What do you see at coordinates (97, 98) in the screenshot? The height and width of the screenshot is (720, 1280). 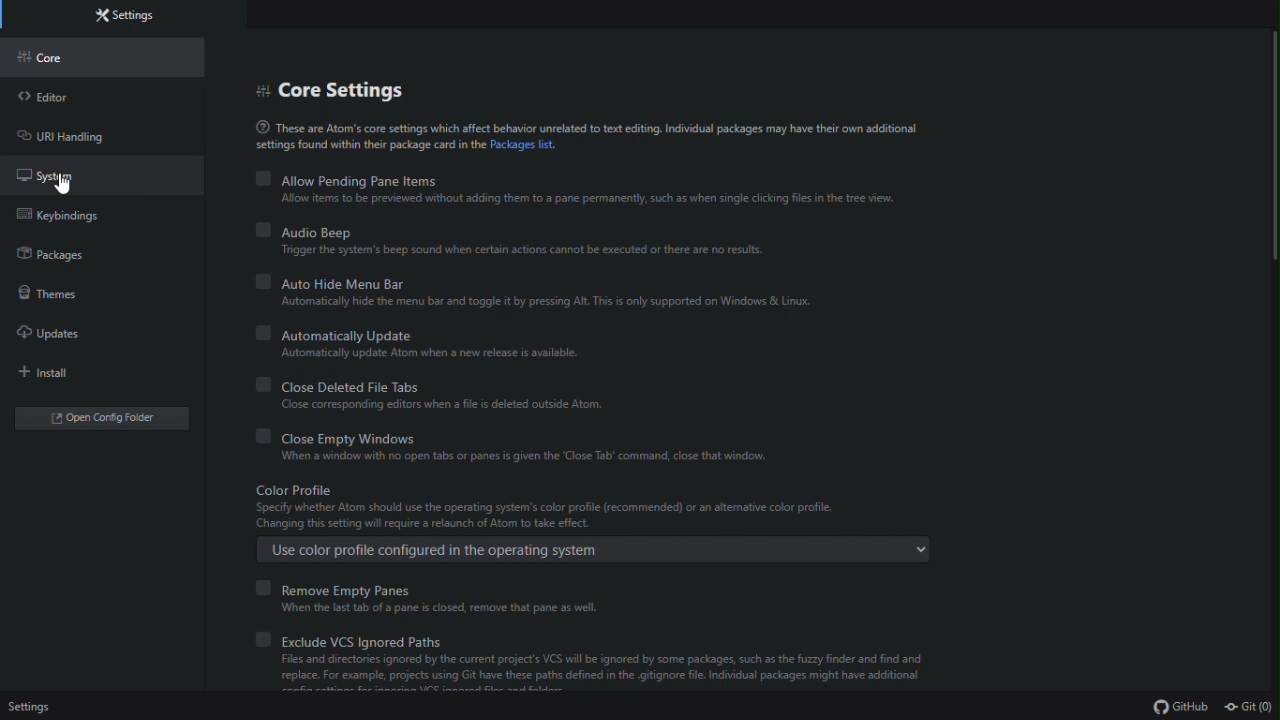 I see `Editor` at bounding box center [97, 98].